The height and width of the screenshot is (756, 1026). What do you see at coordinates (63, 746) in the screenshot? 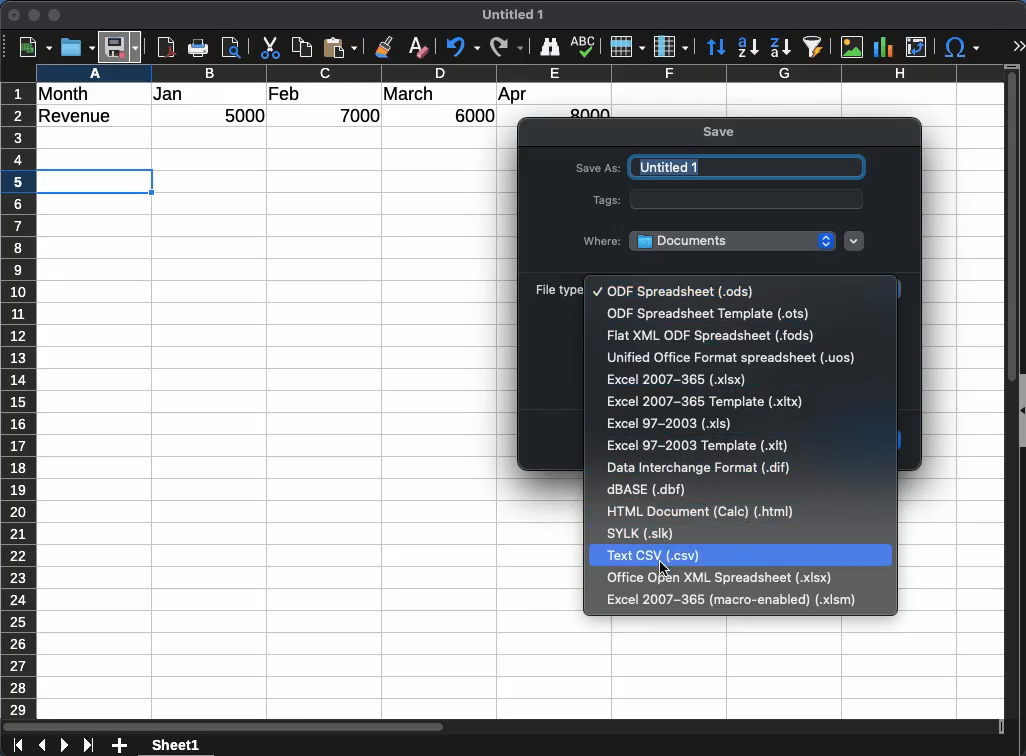
I see `next sheet` at bounding box center [63, 746].